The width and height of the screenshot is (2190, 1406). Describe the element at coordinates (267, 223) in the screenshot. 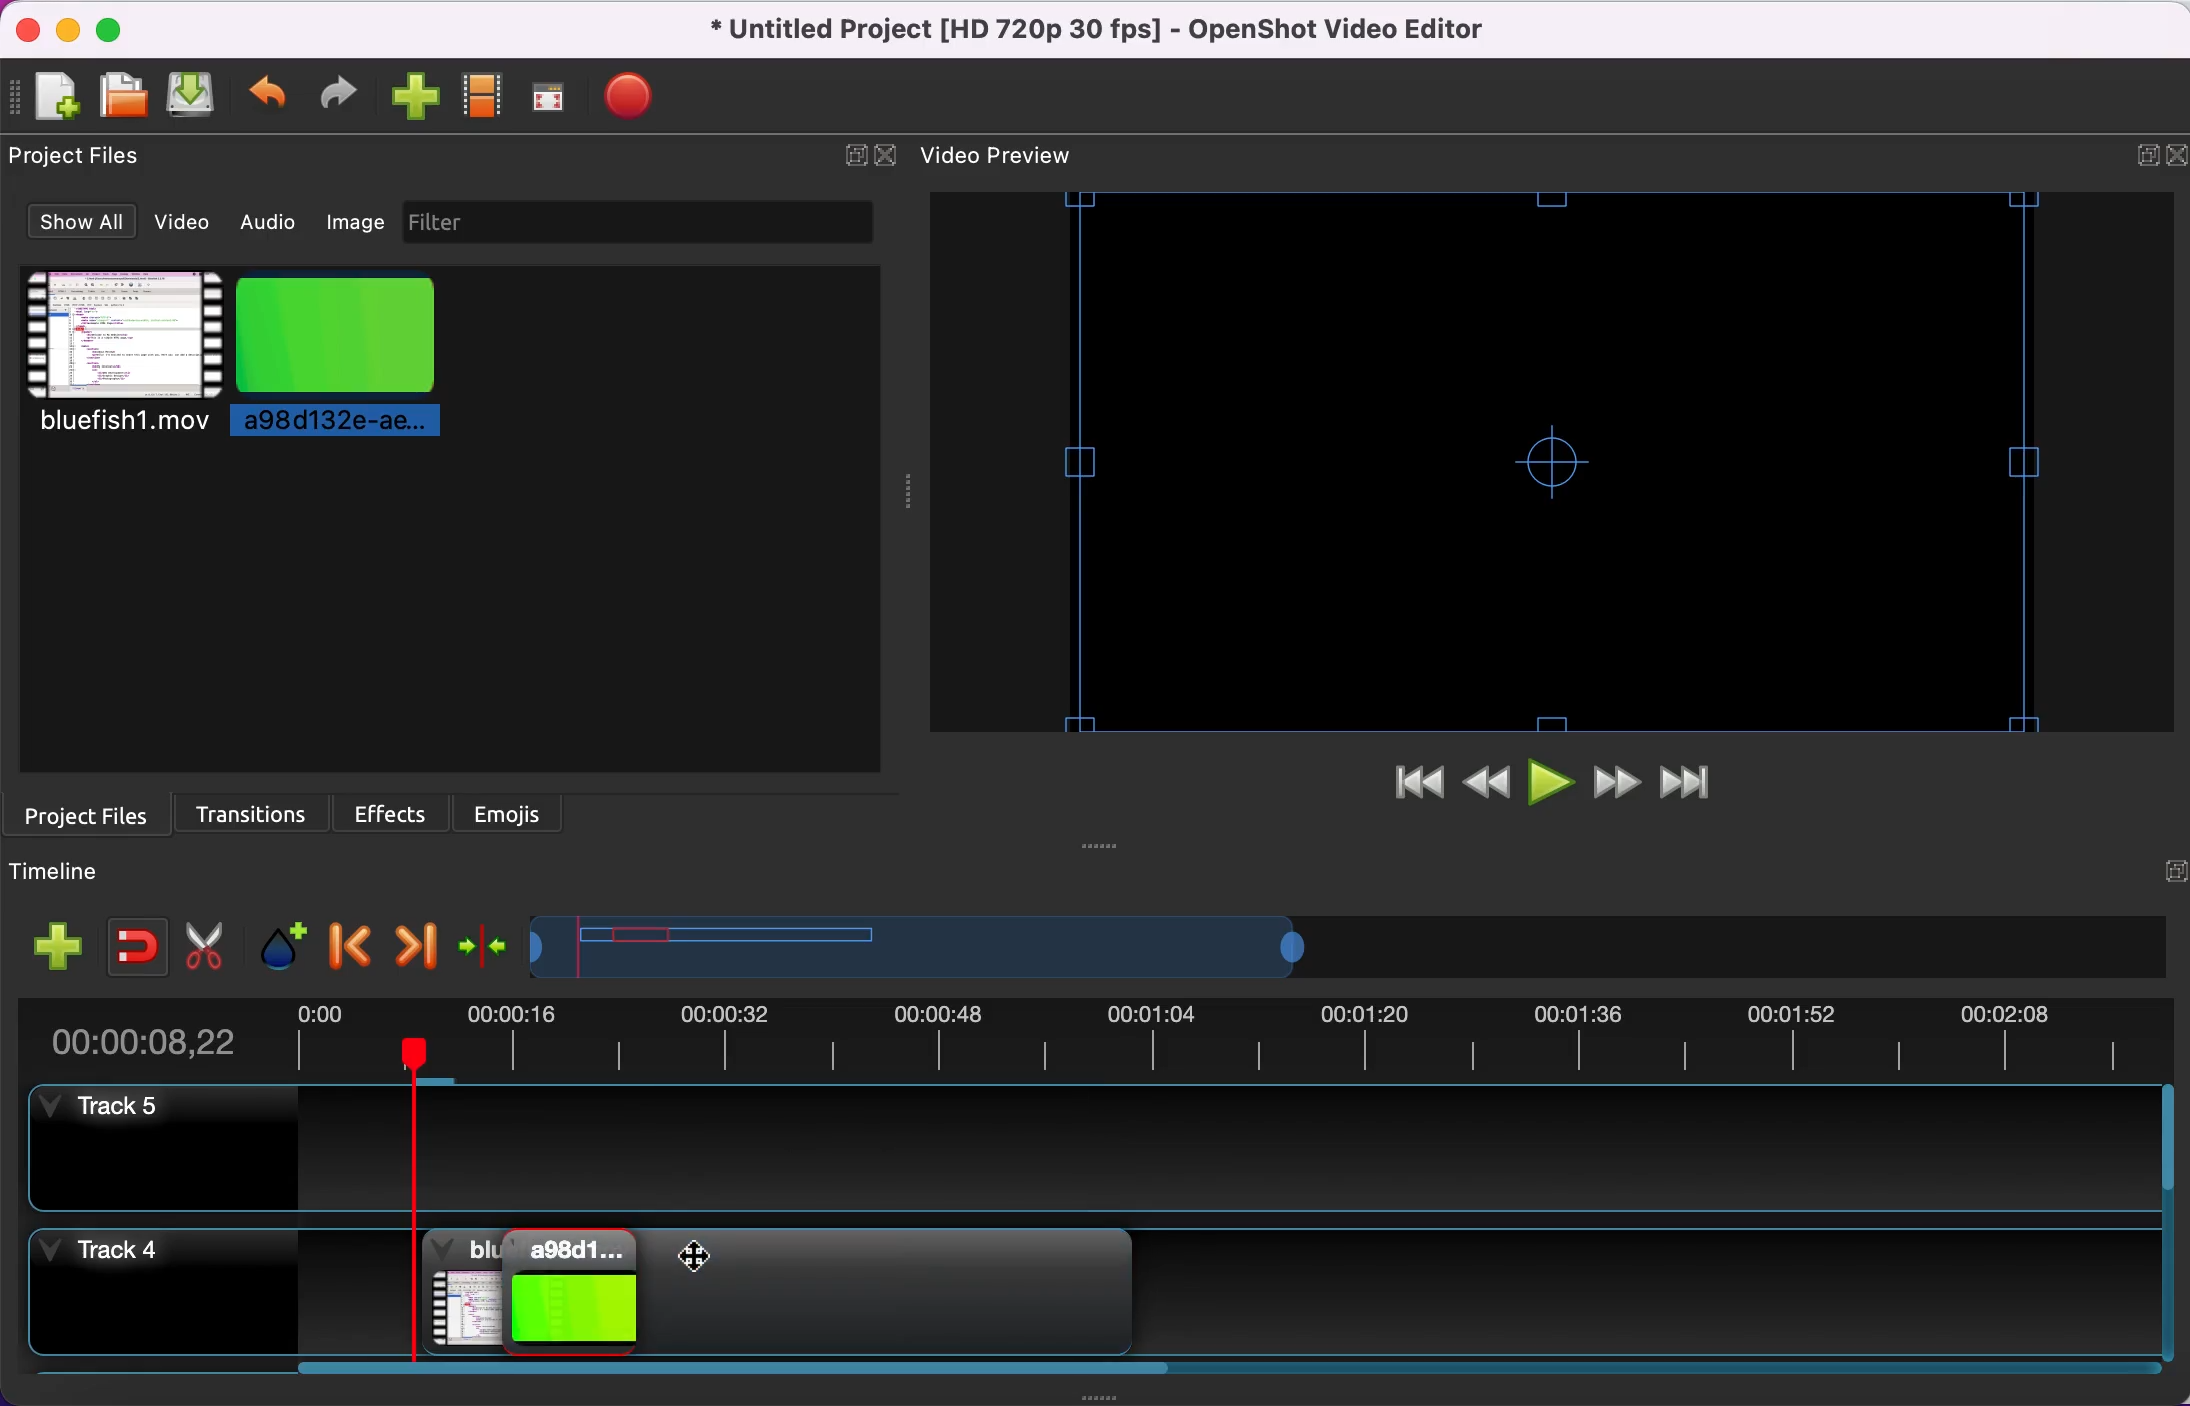

I see `audio` at that location.